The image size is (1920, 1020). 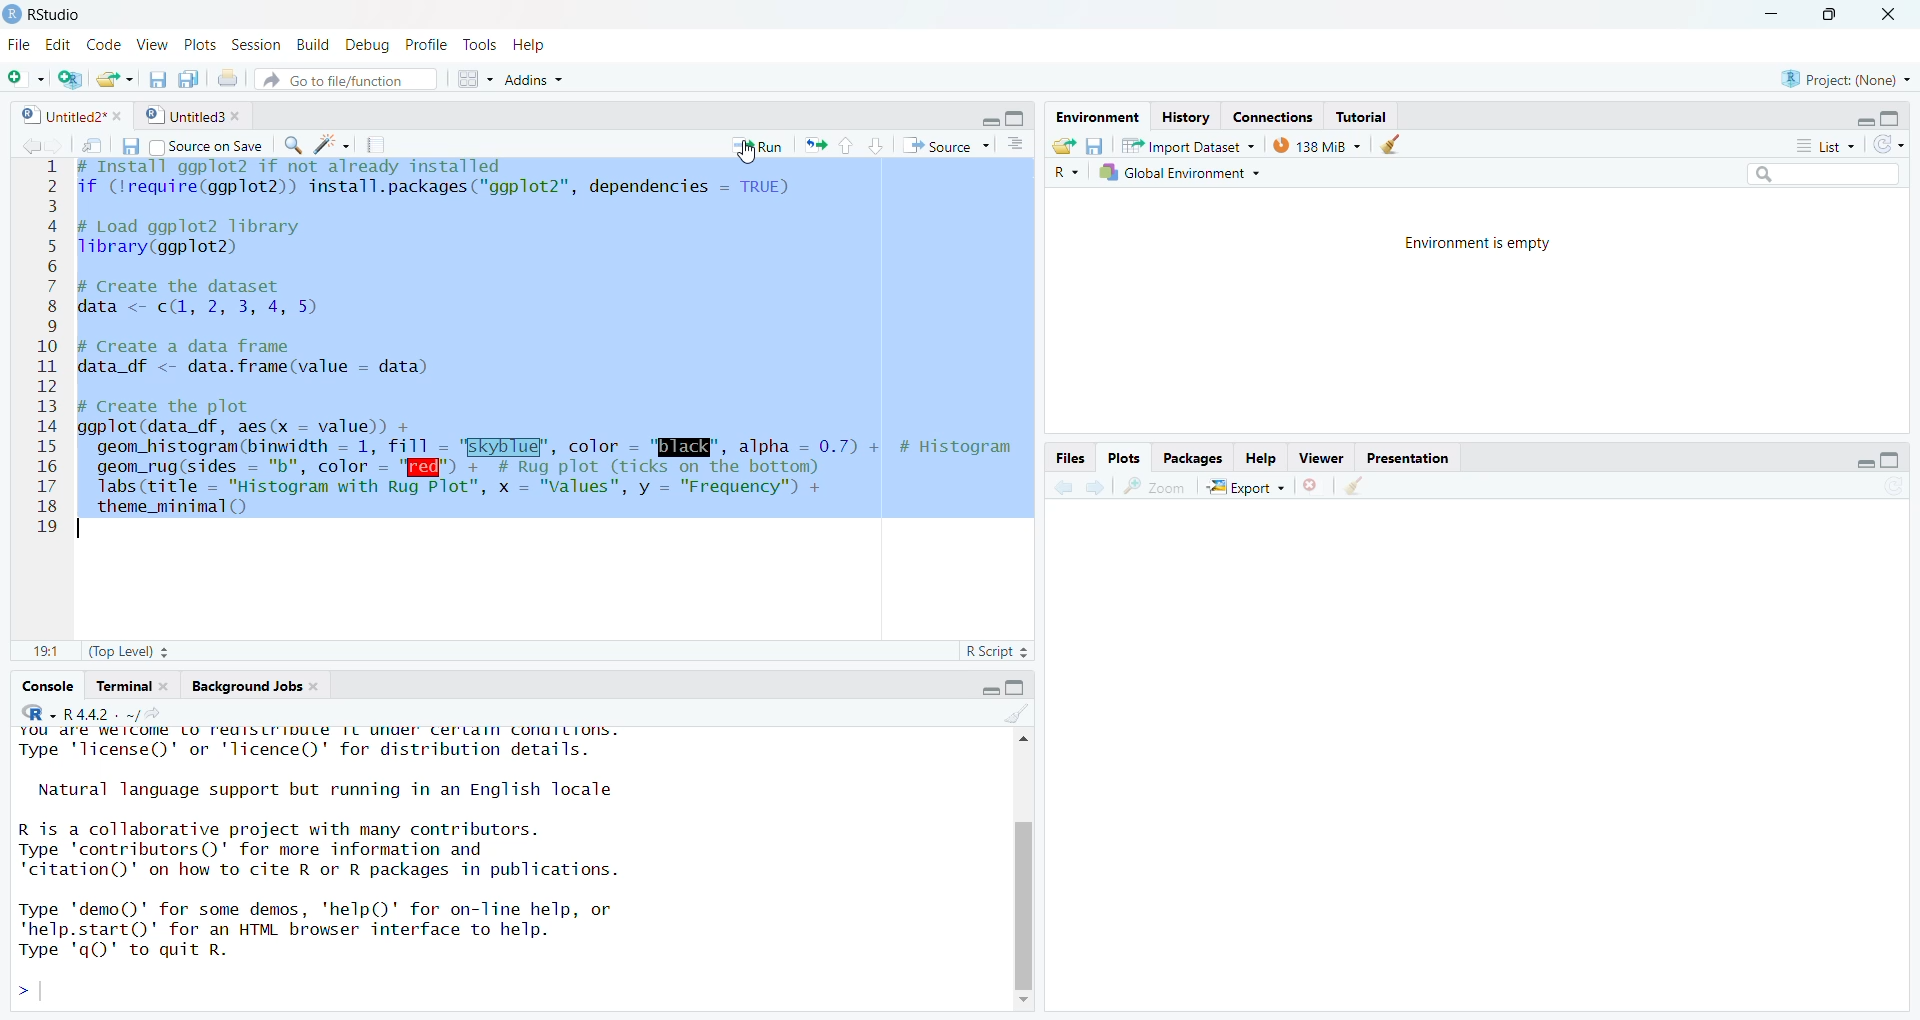 I want to click on # Global Environment +, so click(x=1178, y=170).